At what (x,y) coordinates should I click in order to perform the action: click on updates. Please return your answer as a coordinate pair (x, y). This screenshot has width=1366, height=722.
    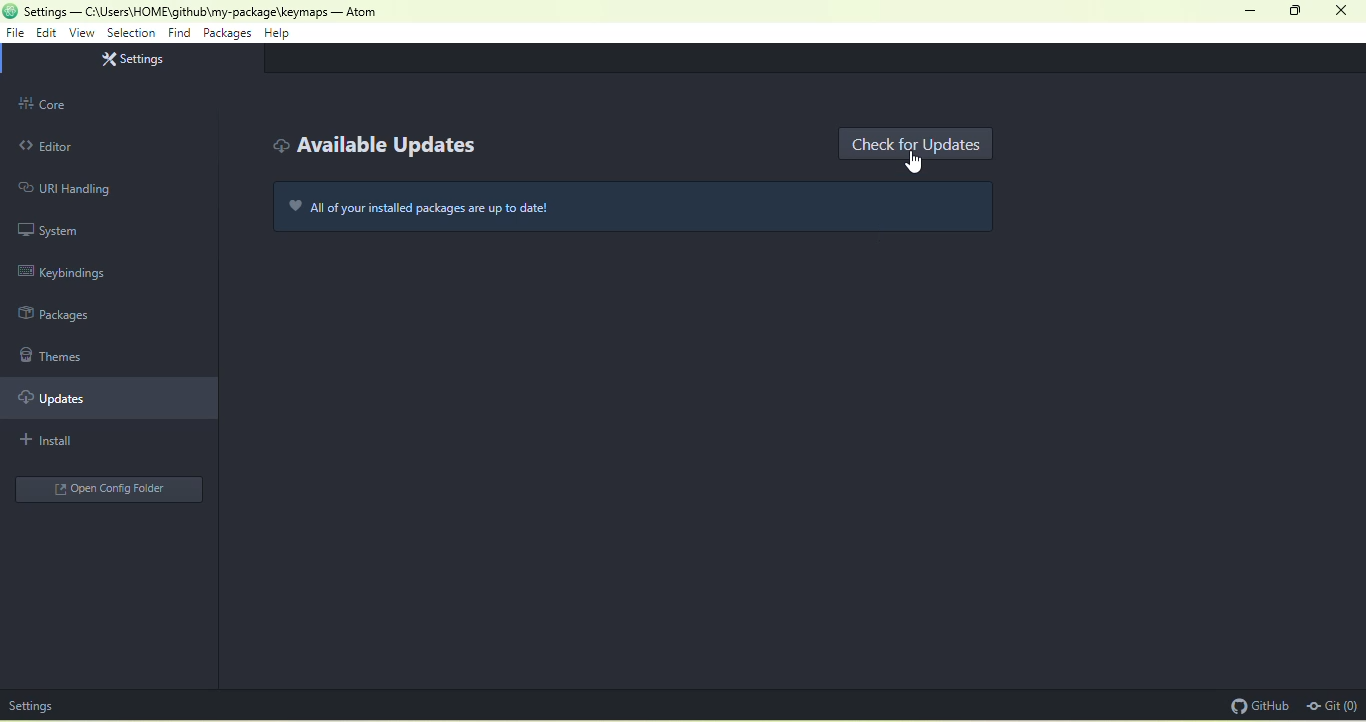
    Looking at the image, I should click on (114, 400).